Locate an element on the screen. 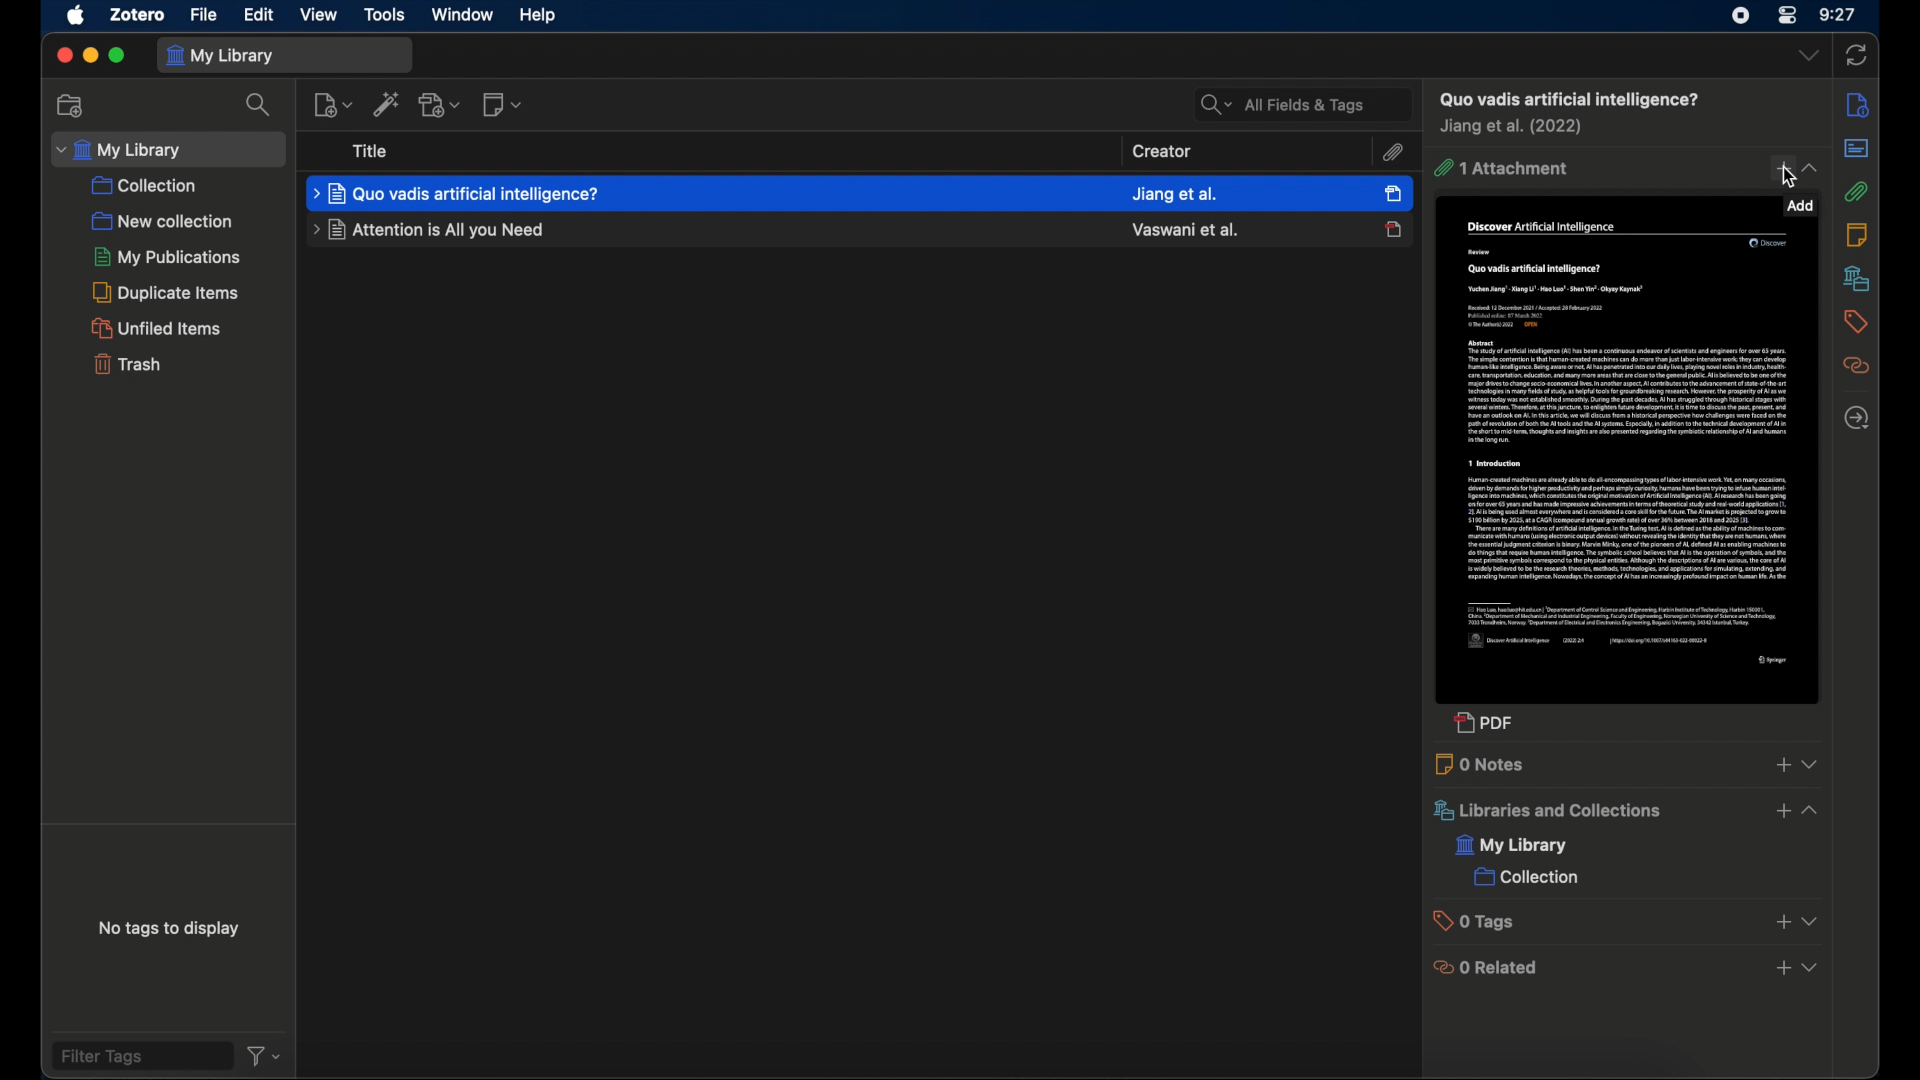 This screenshot has height=1080, width=1920. time is located at coordinates (1838, 14).